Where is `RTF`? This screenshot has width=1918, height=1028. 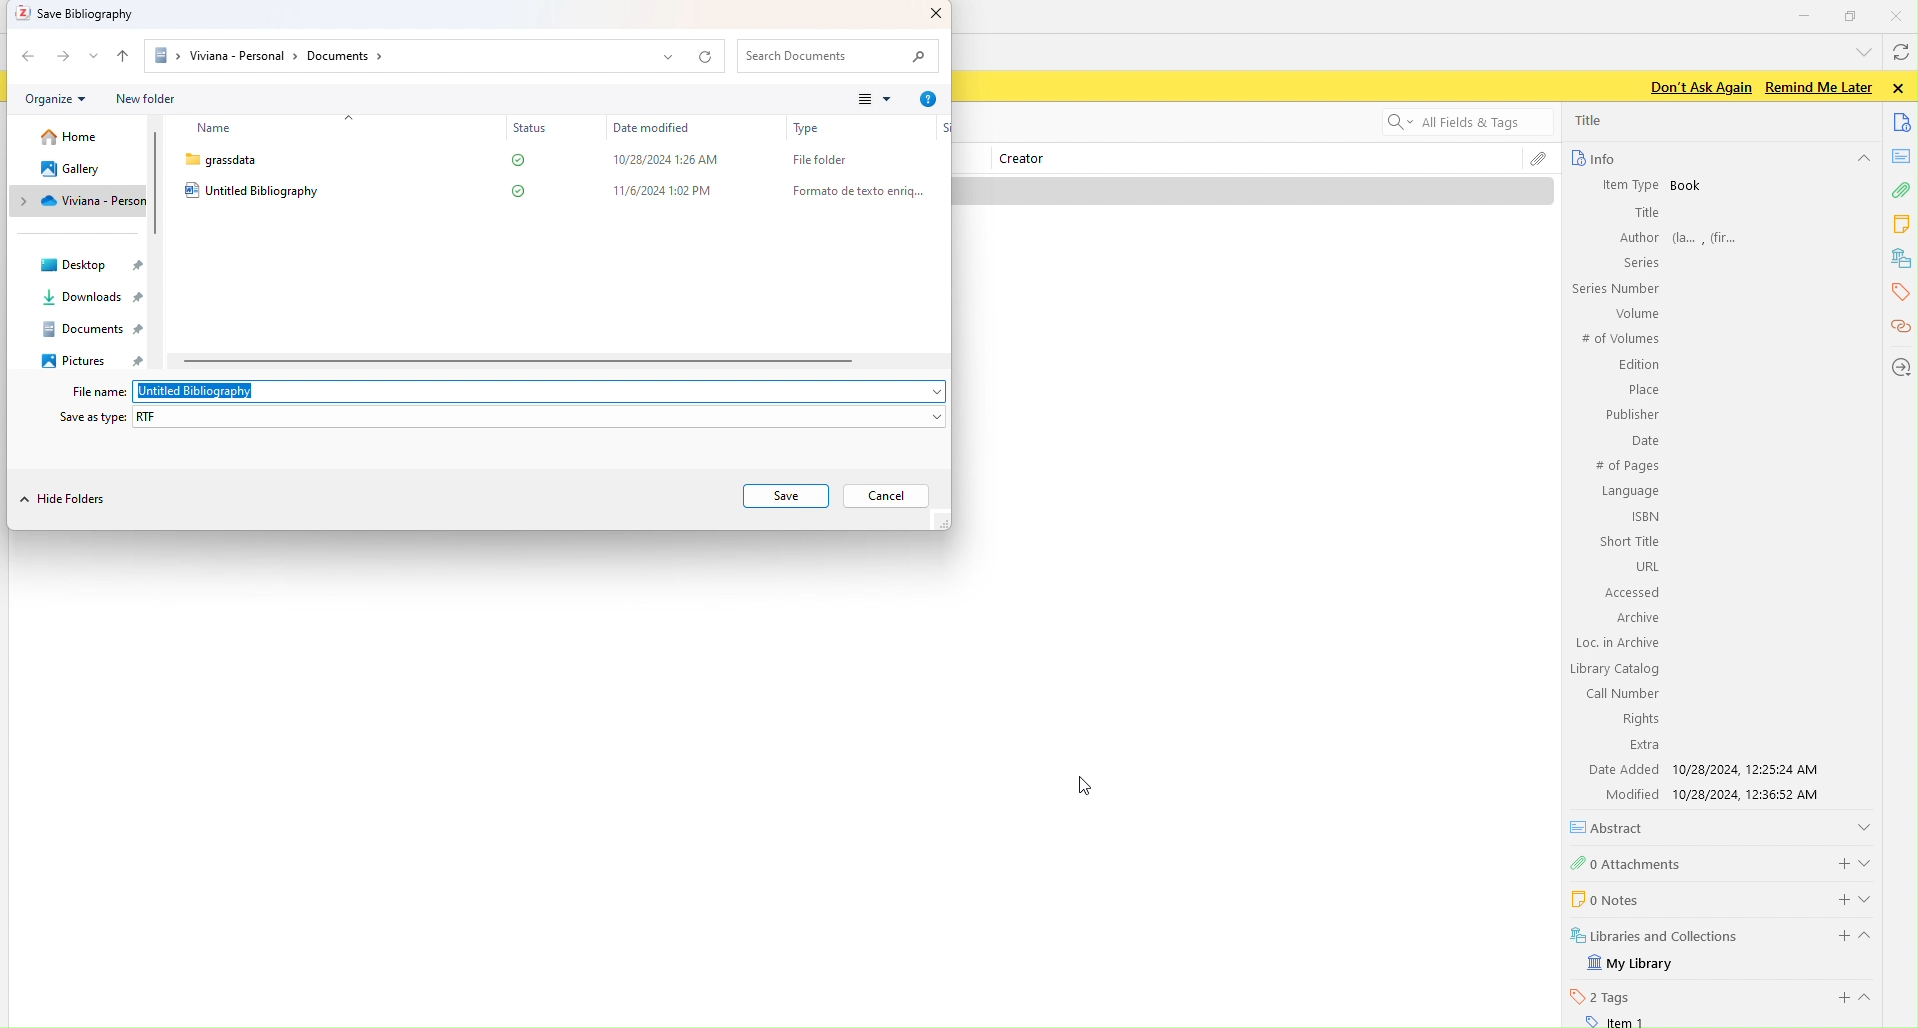
RTF is located at coordinates (155, 416).